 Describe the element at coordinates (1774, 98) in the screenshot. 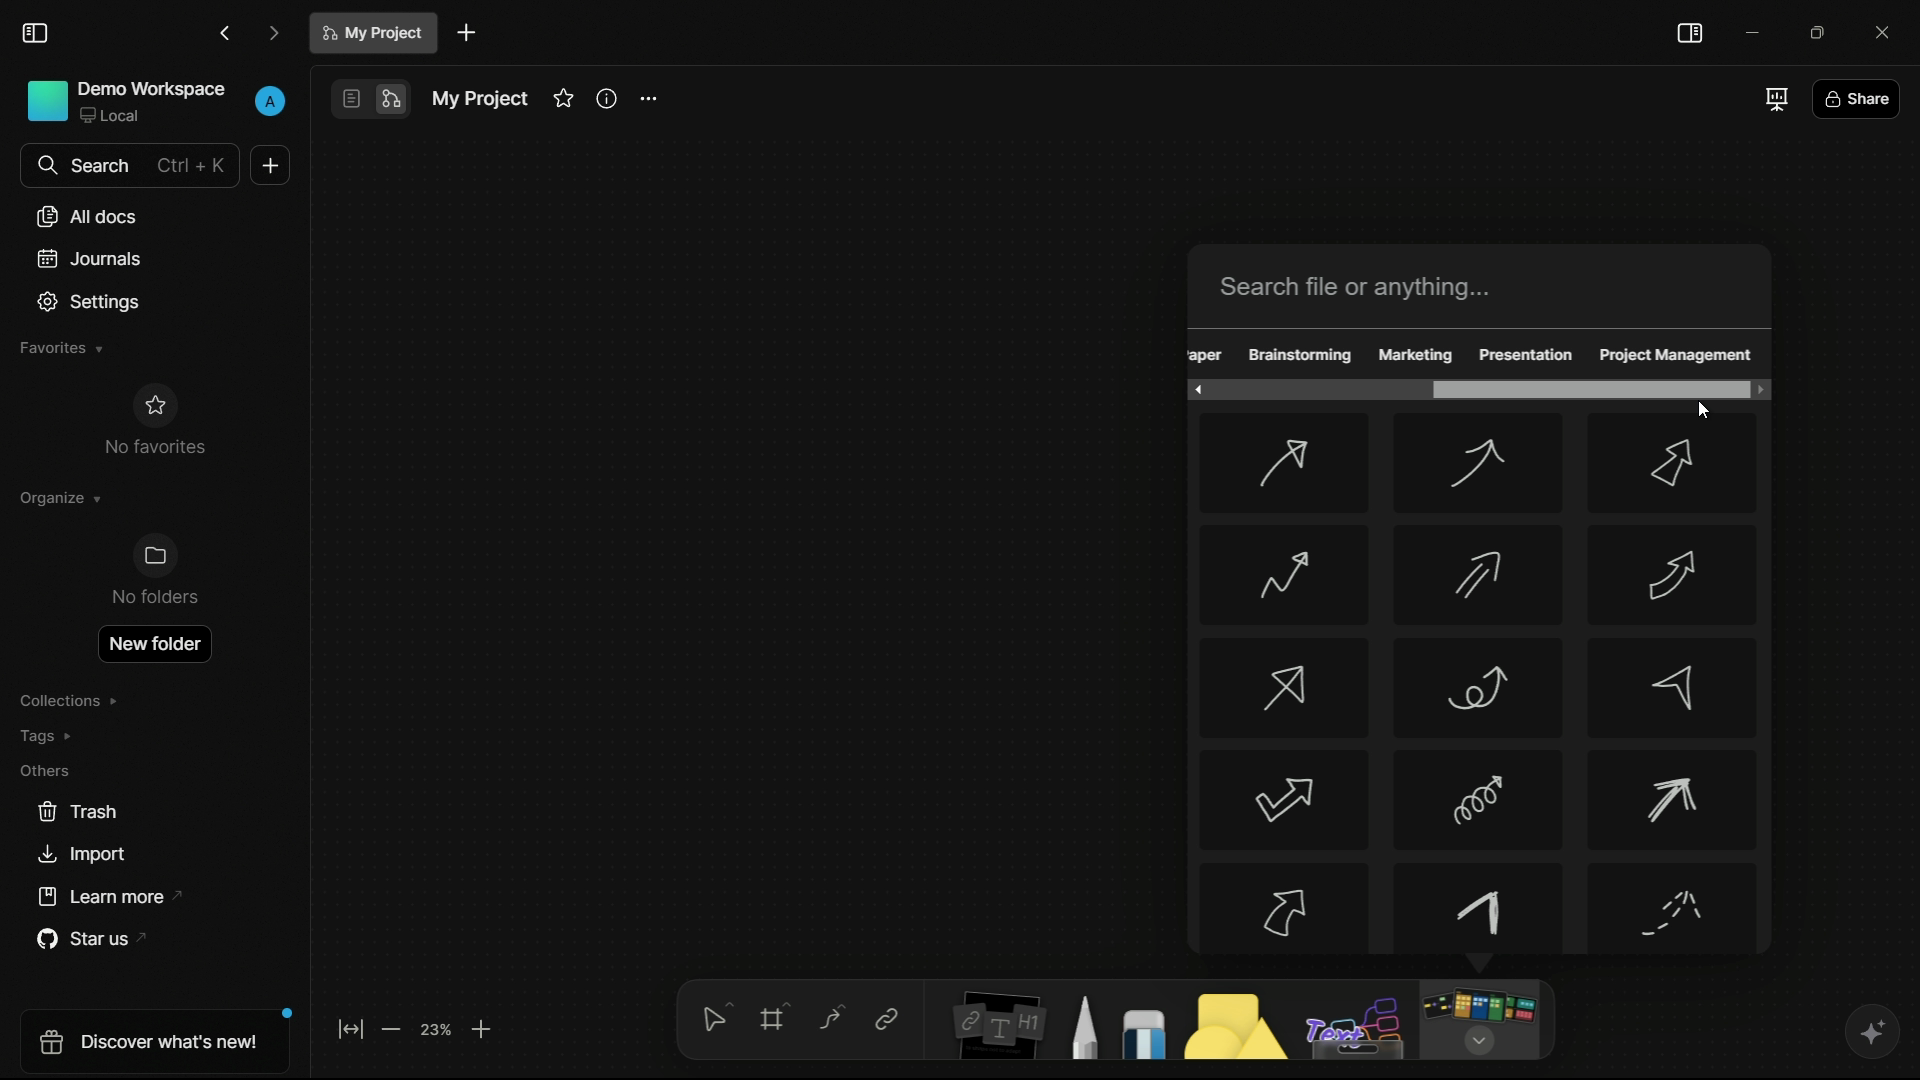

I see `full screen` at that location.